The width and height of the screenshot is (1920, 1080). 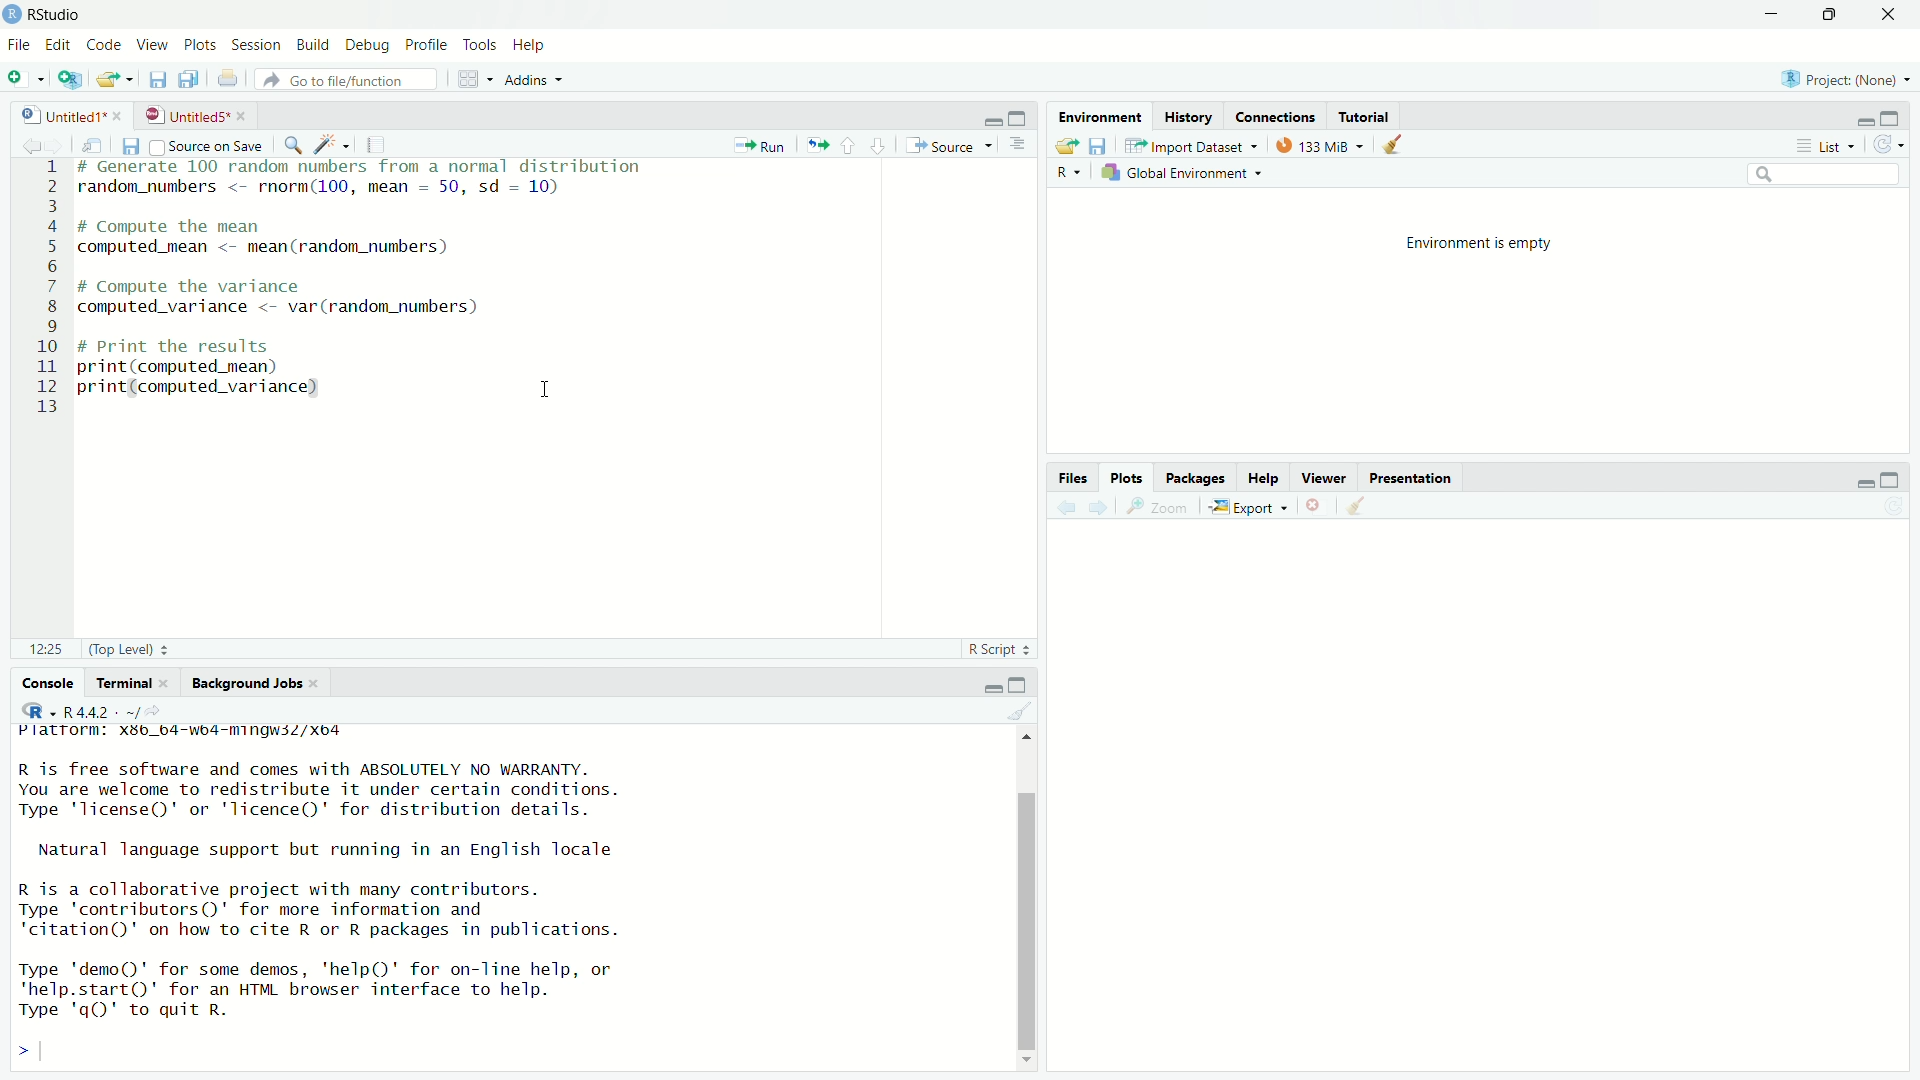 I want to click on prompt cursor, so click(x=16, y=1051).